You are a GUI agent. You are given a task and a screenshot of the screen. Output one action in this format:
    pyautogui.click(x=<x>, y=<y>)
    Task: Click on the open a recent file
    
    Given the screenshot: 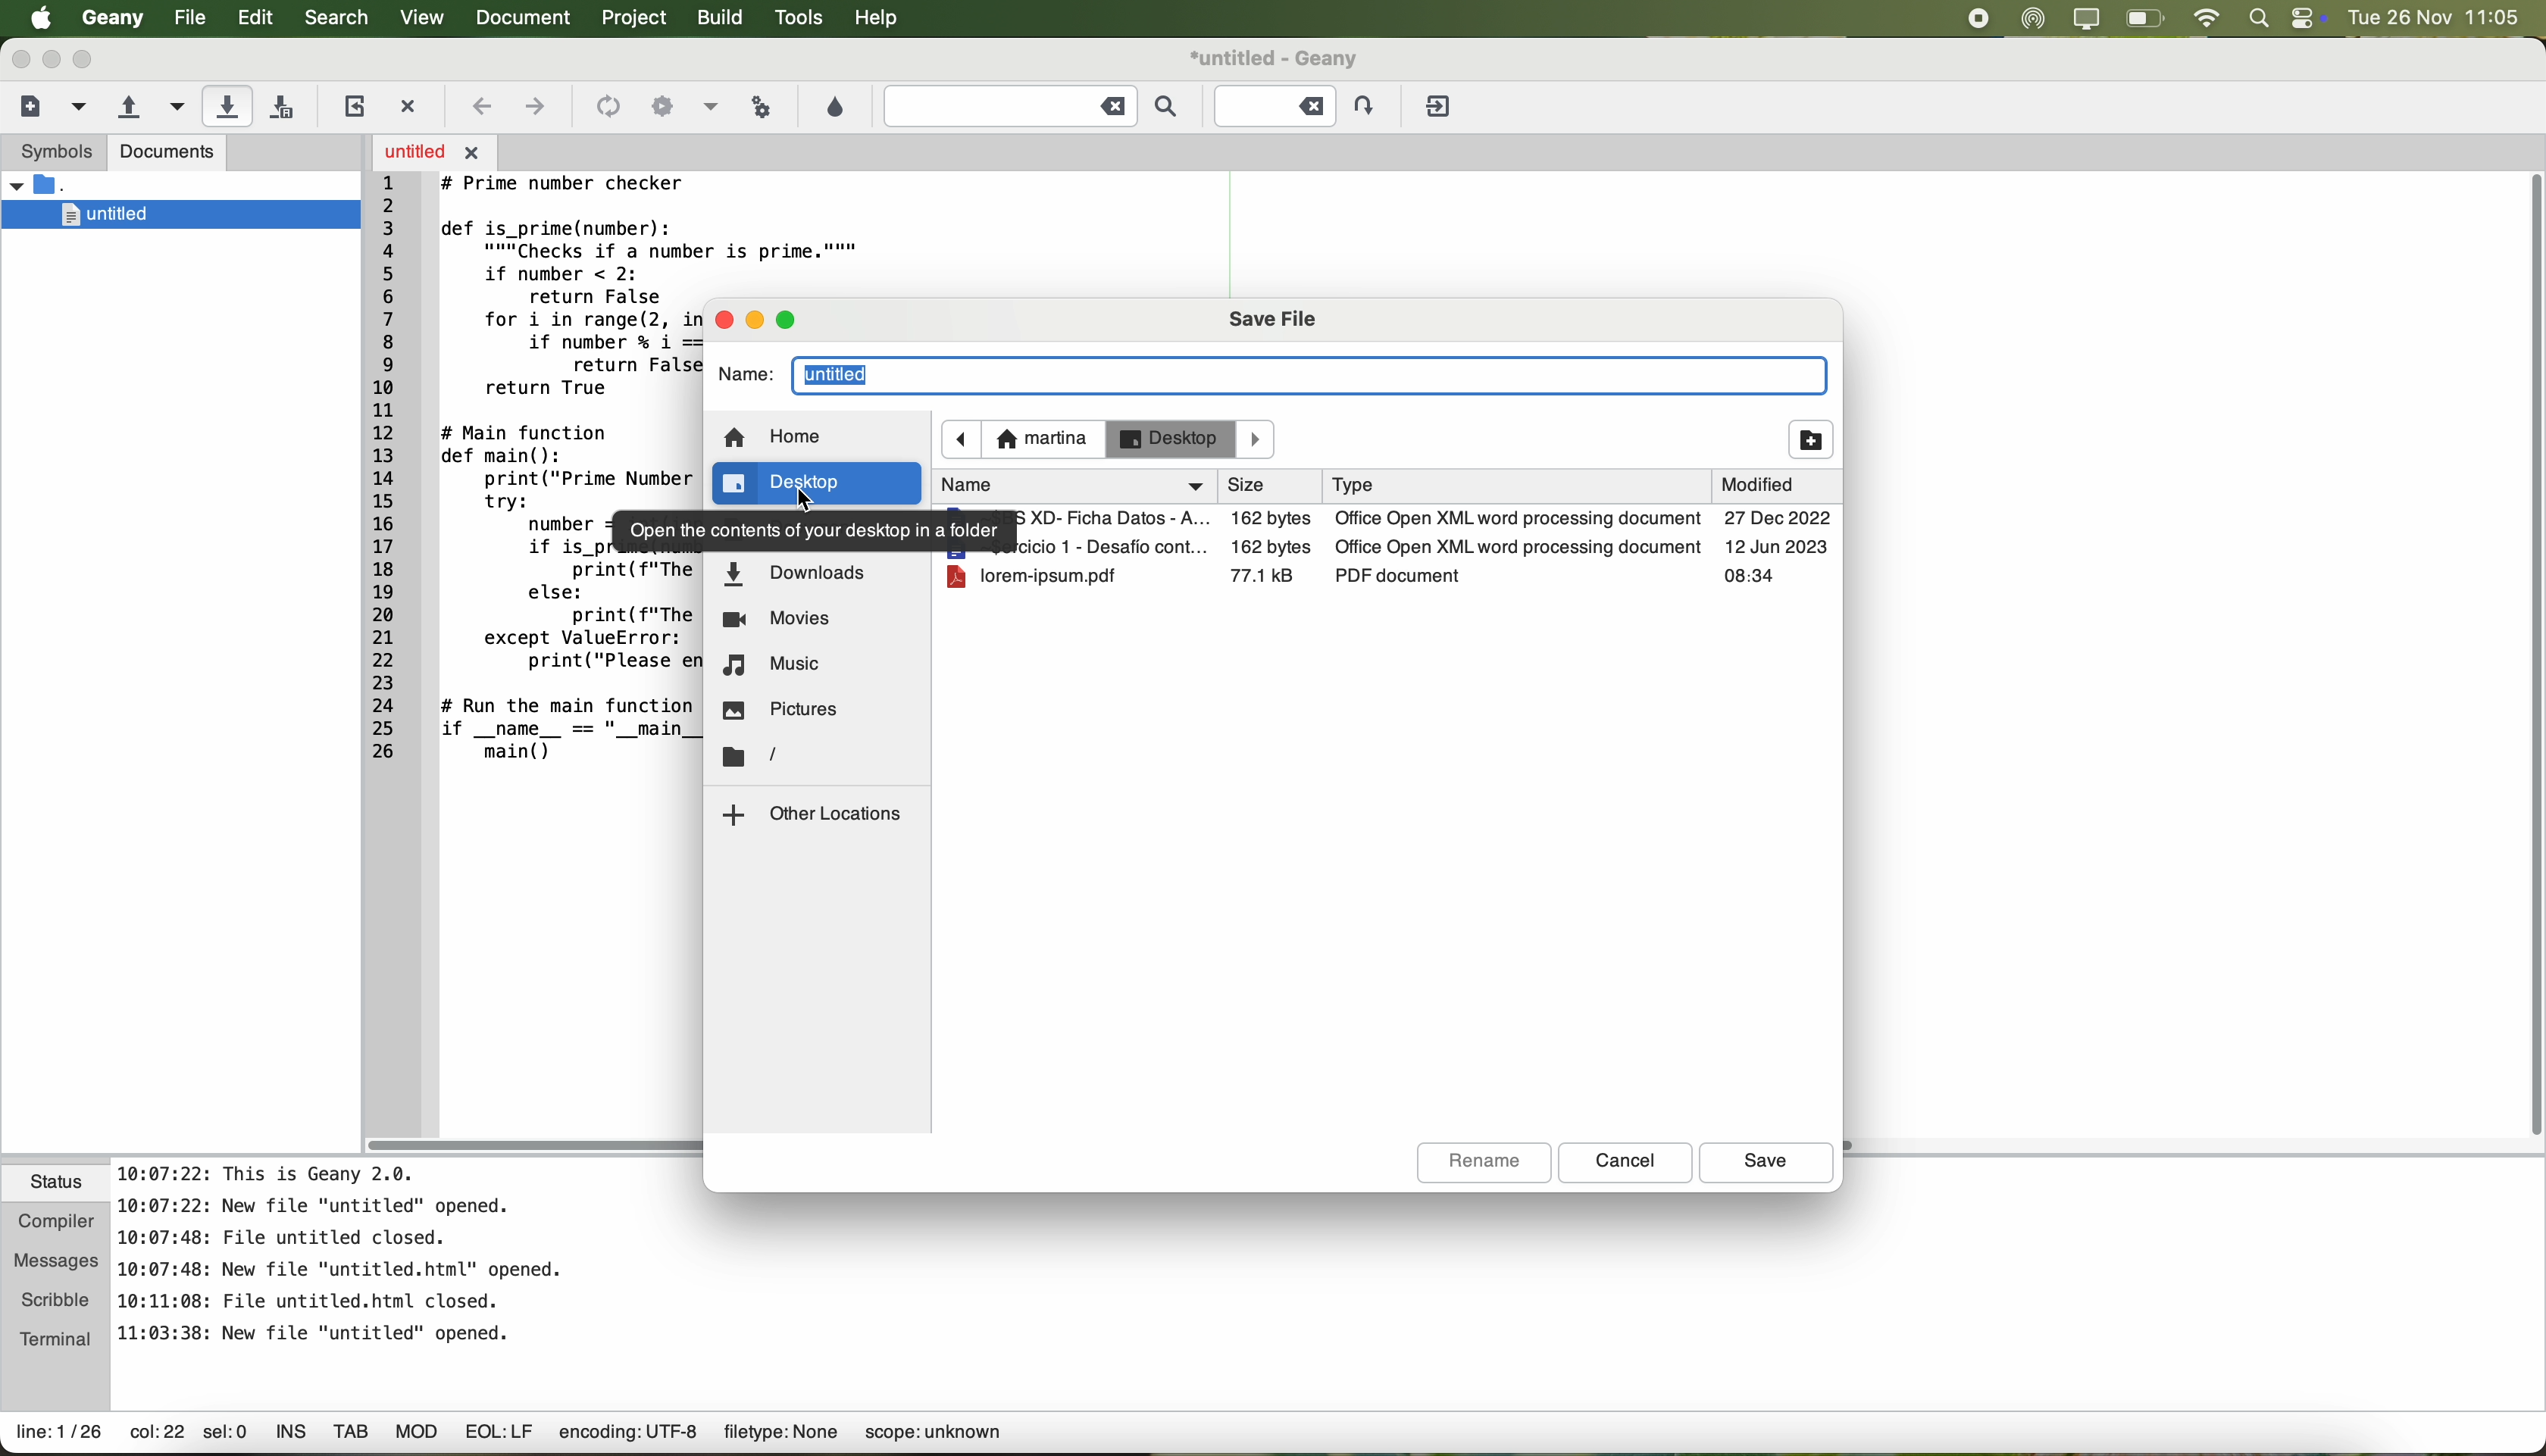 What is the action you would take?
    pyautogui.click(x=173, y=107)
    